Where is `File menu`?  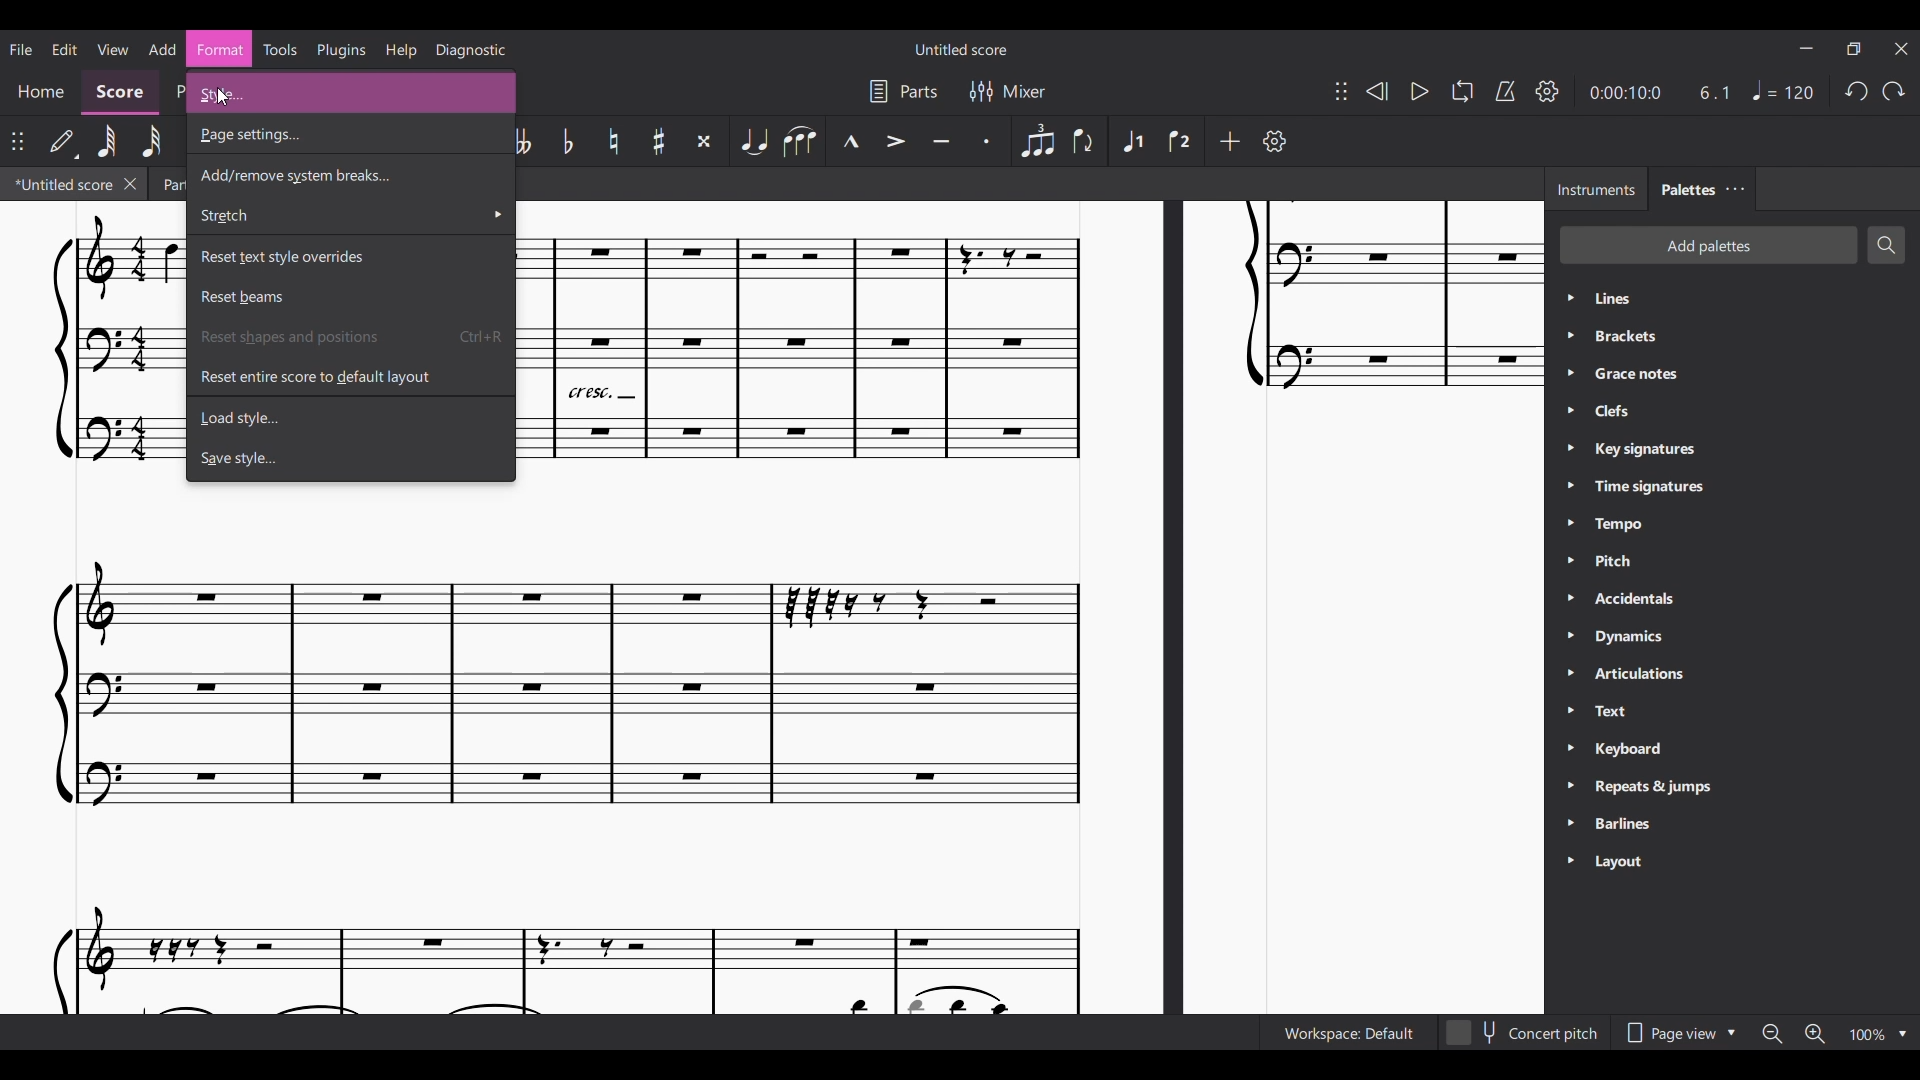 File menu is located at coordinates (21, 49).